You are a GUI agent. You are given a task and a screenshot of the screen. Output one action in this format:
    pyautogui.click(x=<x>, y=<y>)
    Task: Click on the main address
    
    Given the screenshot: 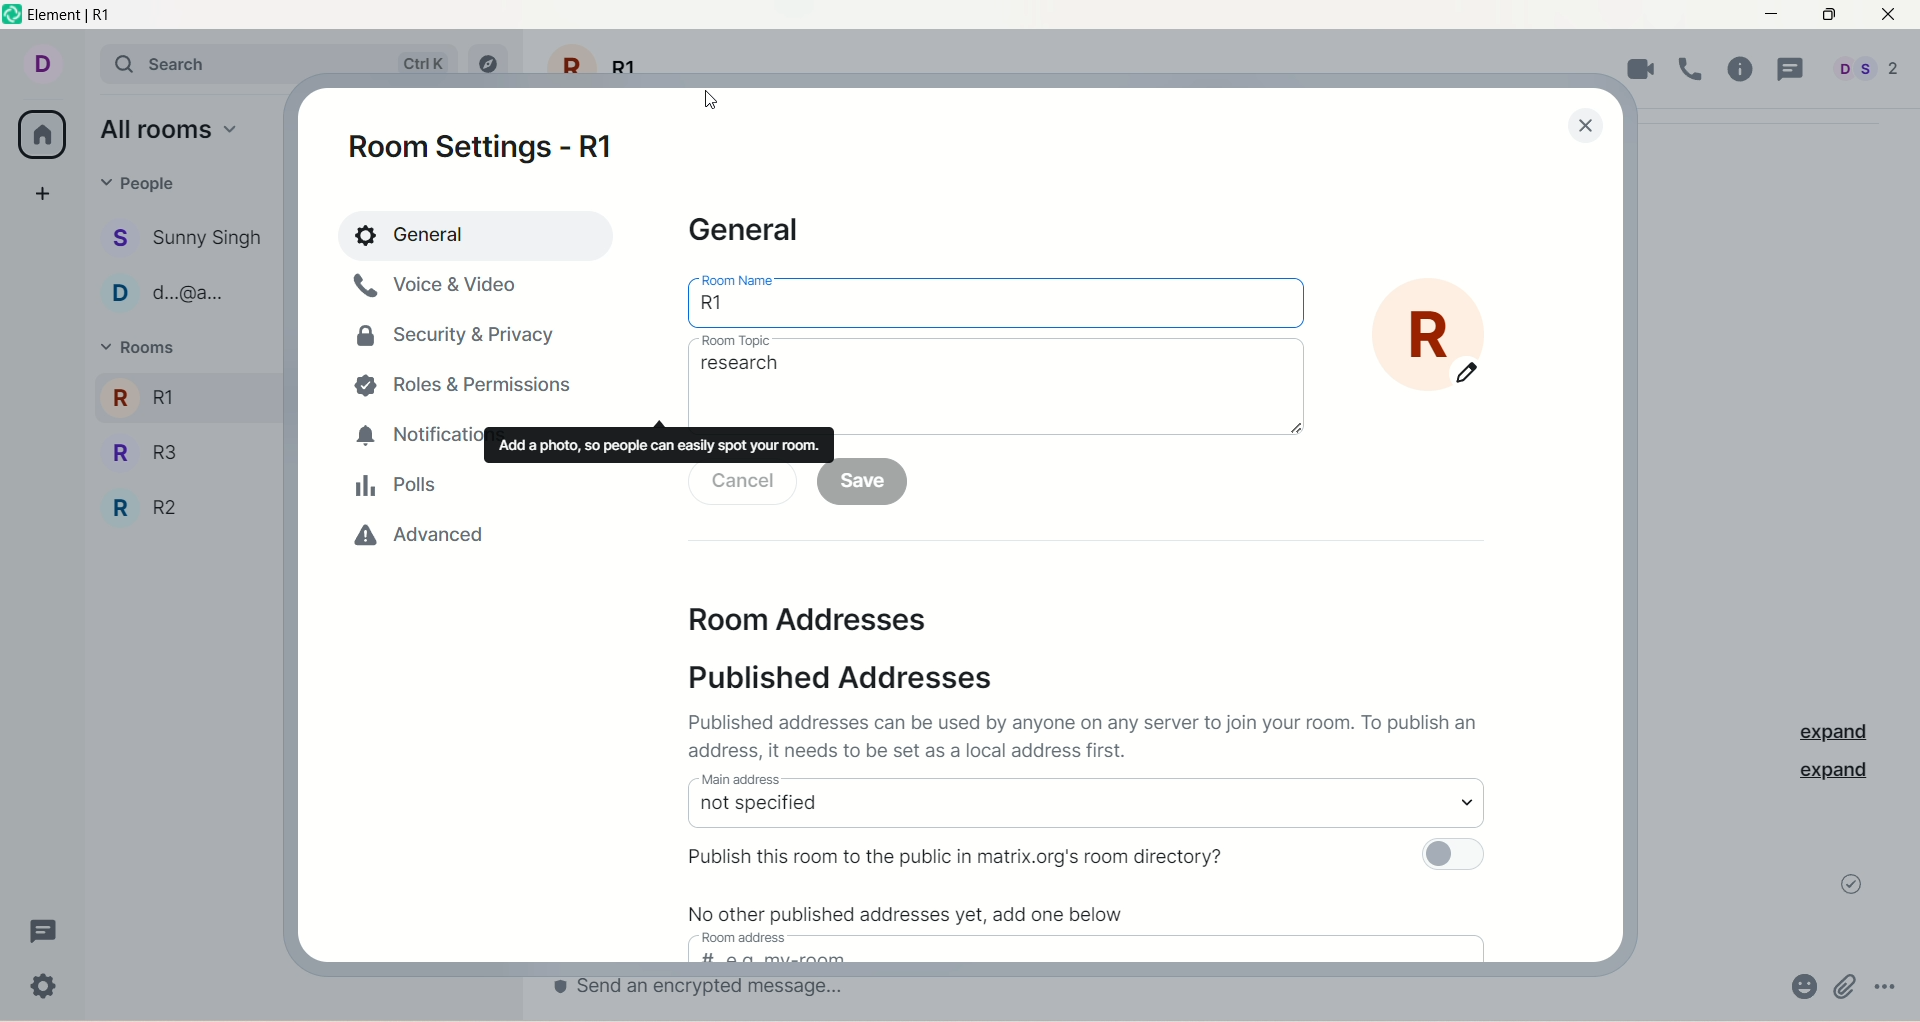 What is the action you would take?
    pyautogui.click(x=1083, y=801)
    